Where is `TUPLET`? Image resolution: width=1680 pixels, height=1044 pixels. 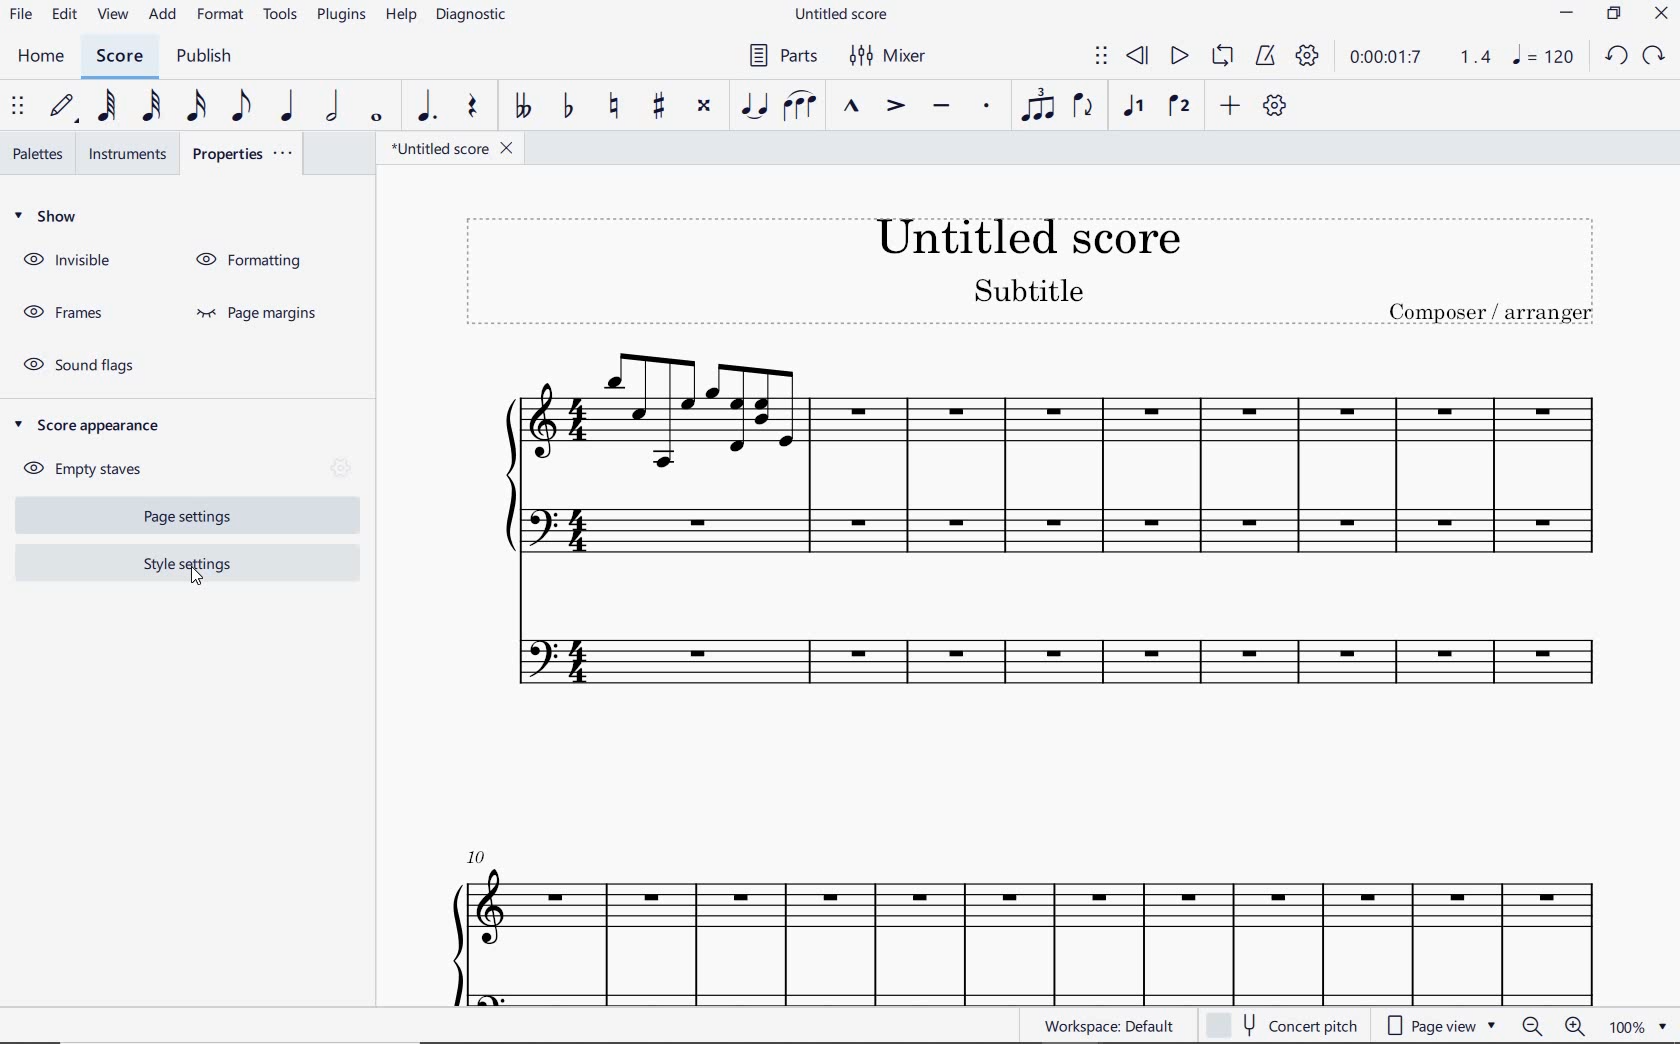 TUPLET is located at coordinates (1040, 106).